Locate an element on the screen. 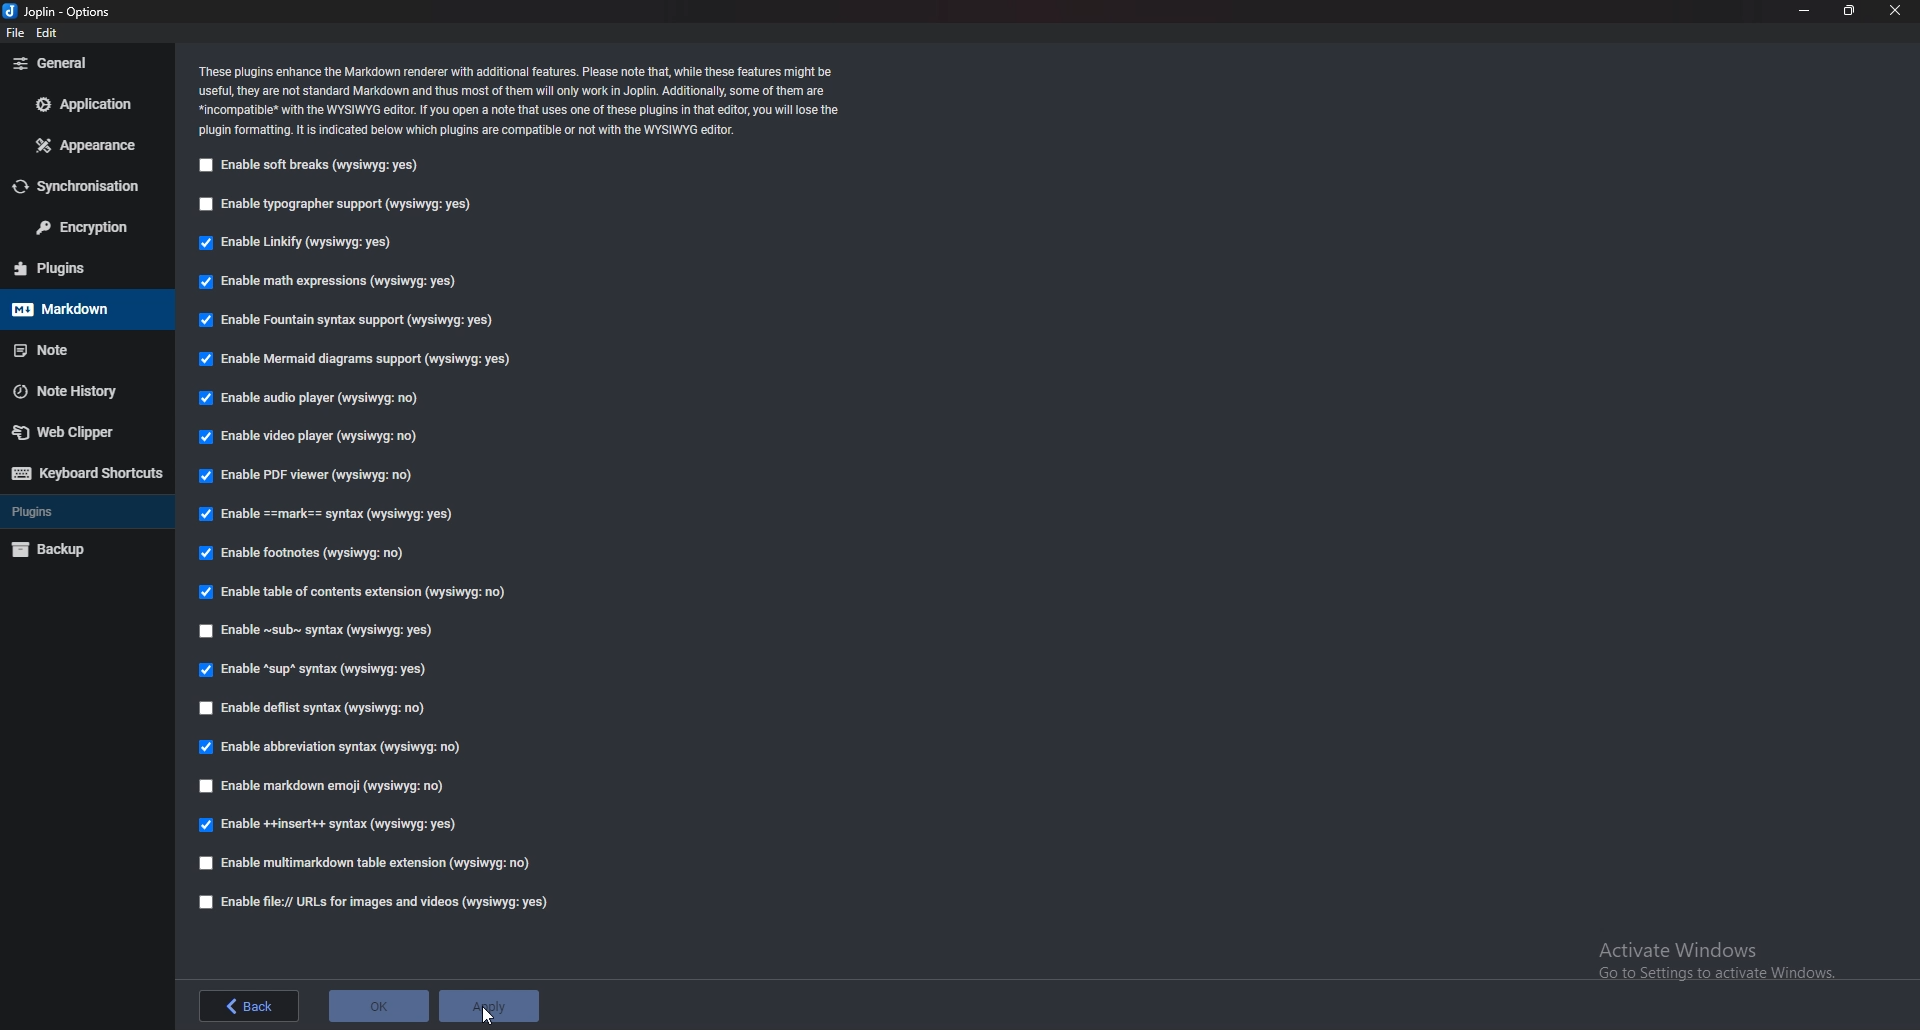 This screenshot has height=1030, width=1920. Enable multi markdown table is located at coordinates (371, 863).